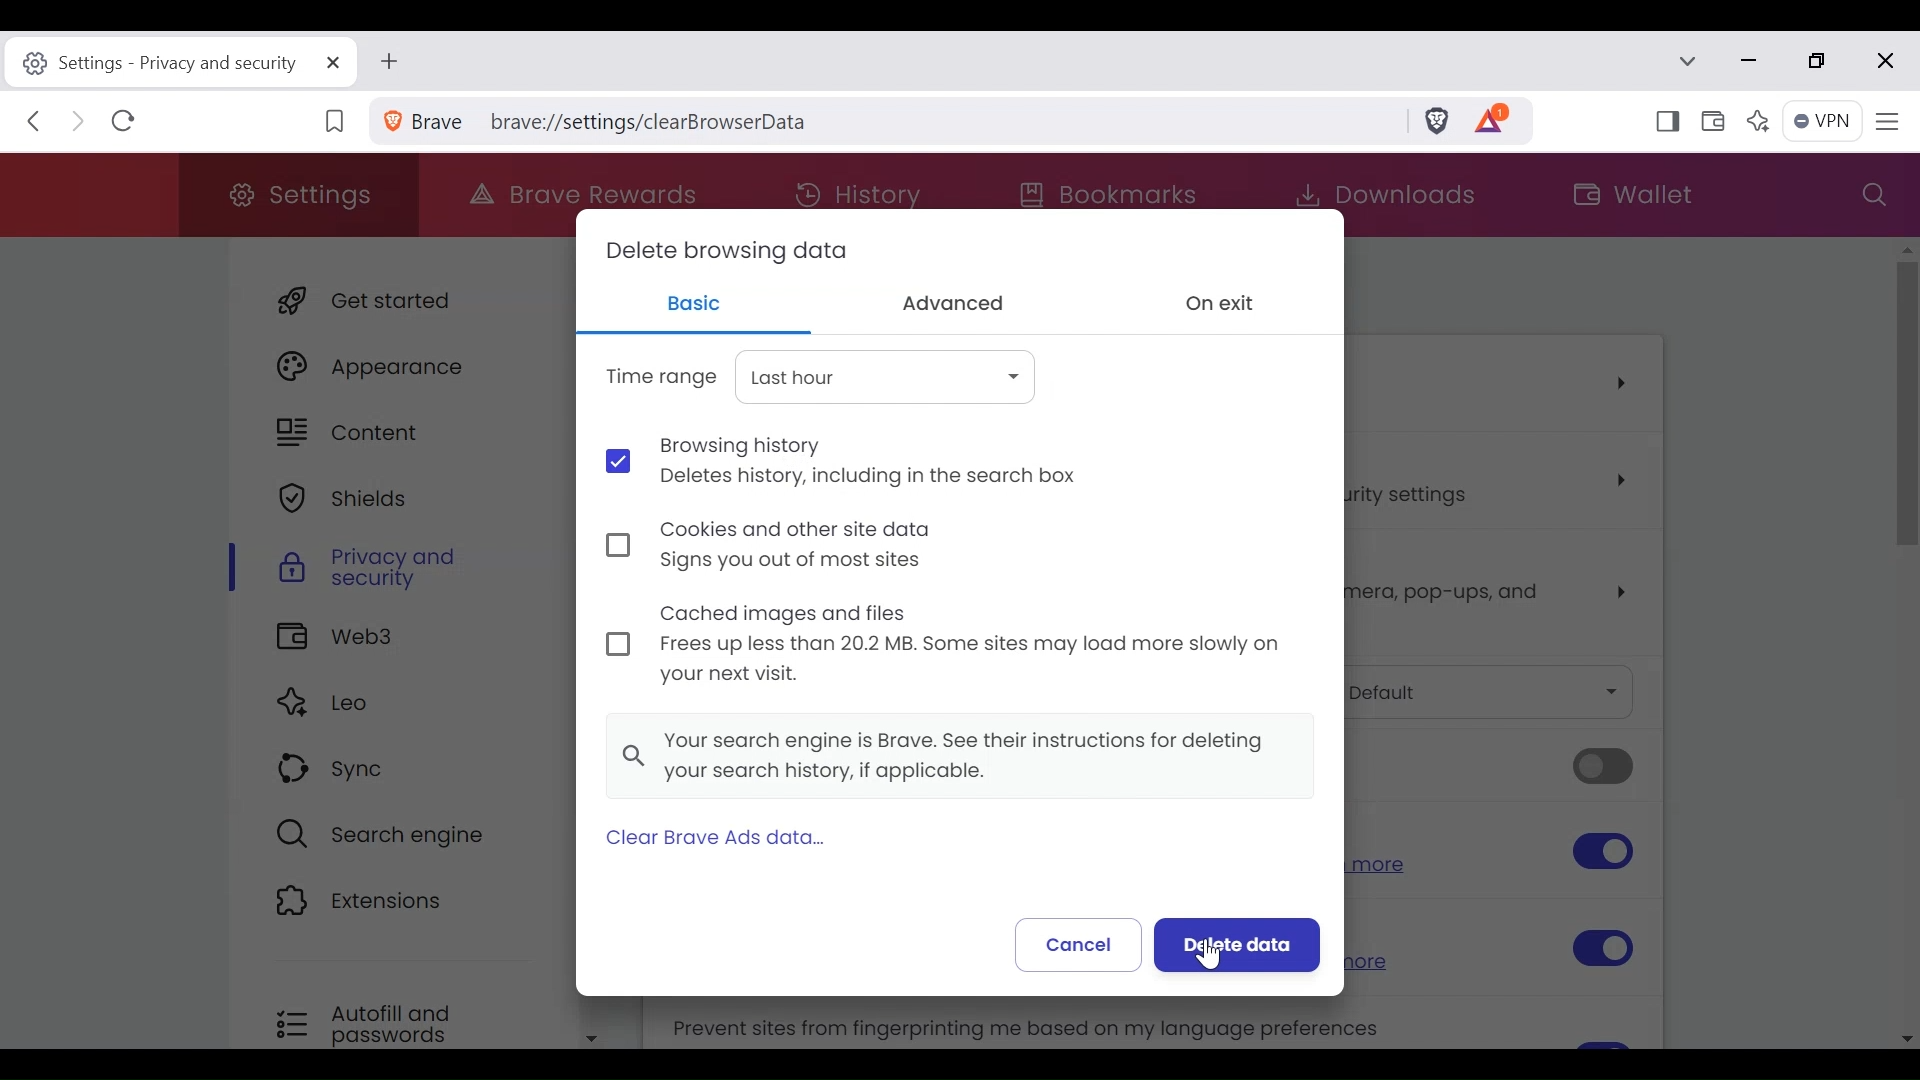 This screenshot has width=1920, height=1080. I want to click on Customize and Control, so click(1887, 121).